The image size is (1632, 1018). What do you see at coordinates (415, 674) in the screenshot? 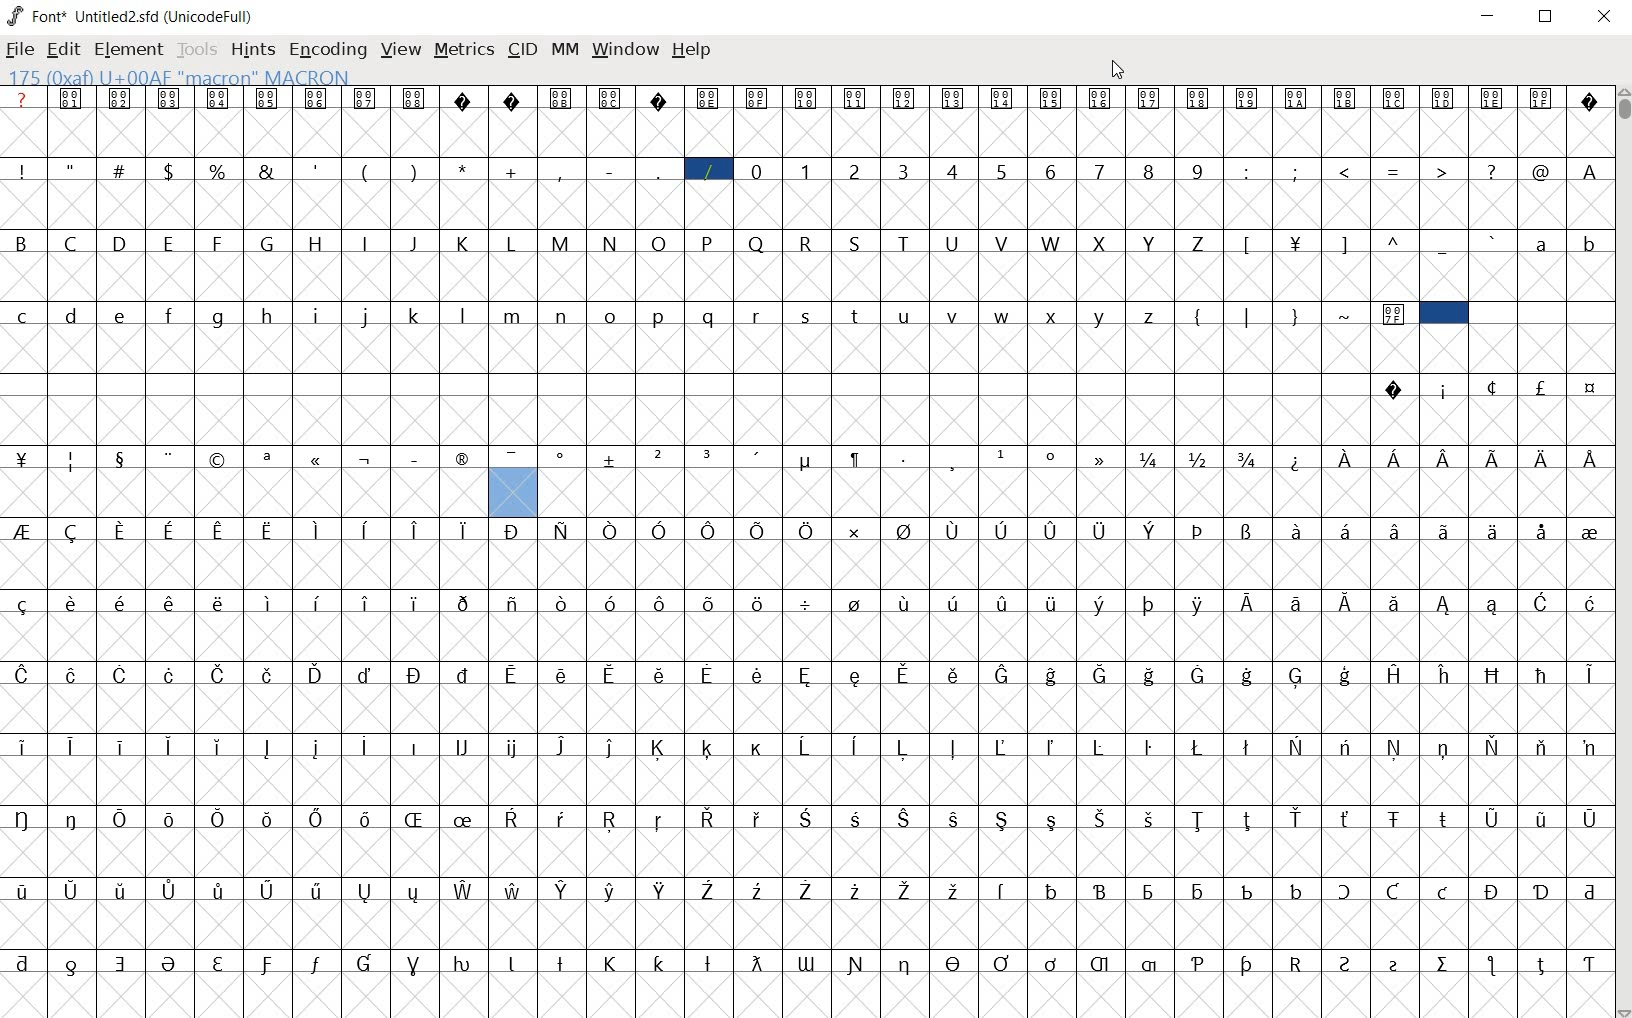
I see `Symbol` at bounding box center [415, 674].